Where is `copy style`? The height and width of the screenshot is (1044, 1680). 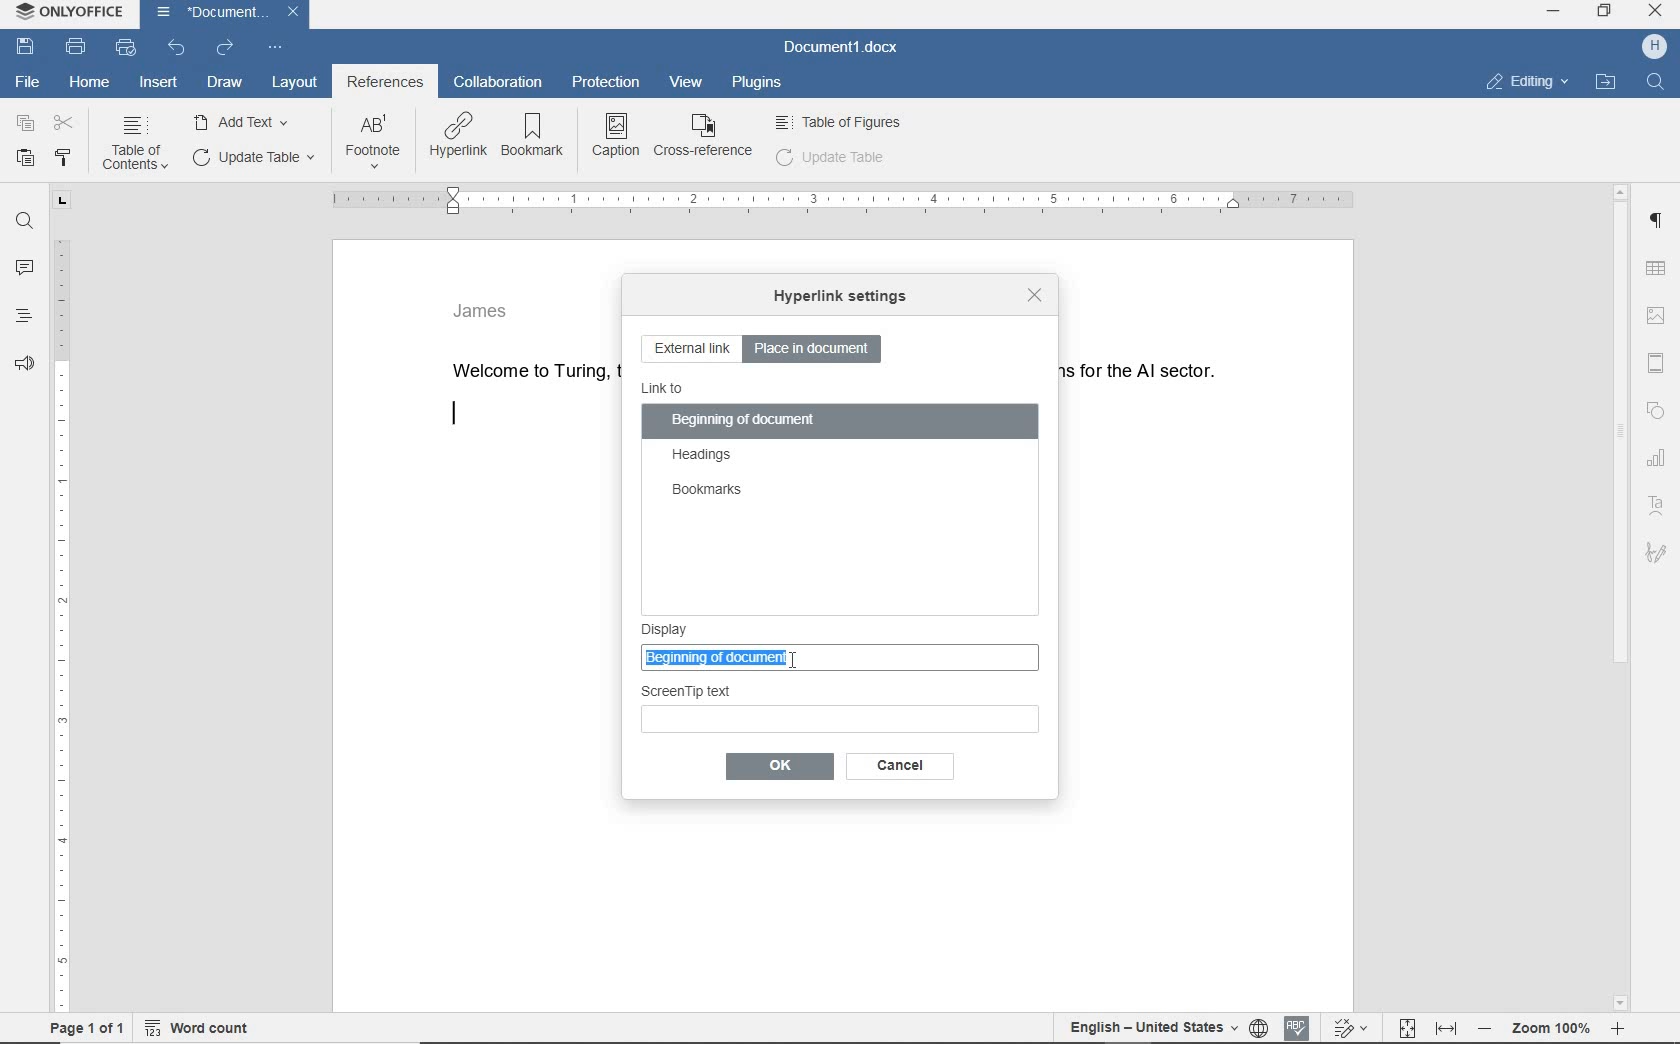
copy style is located at coordinates (66, 156).